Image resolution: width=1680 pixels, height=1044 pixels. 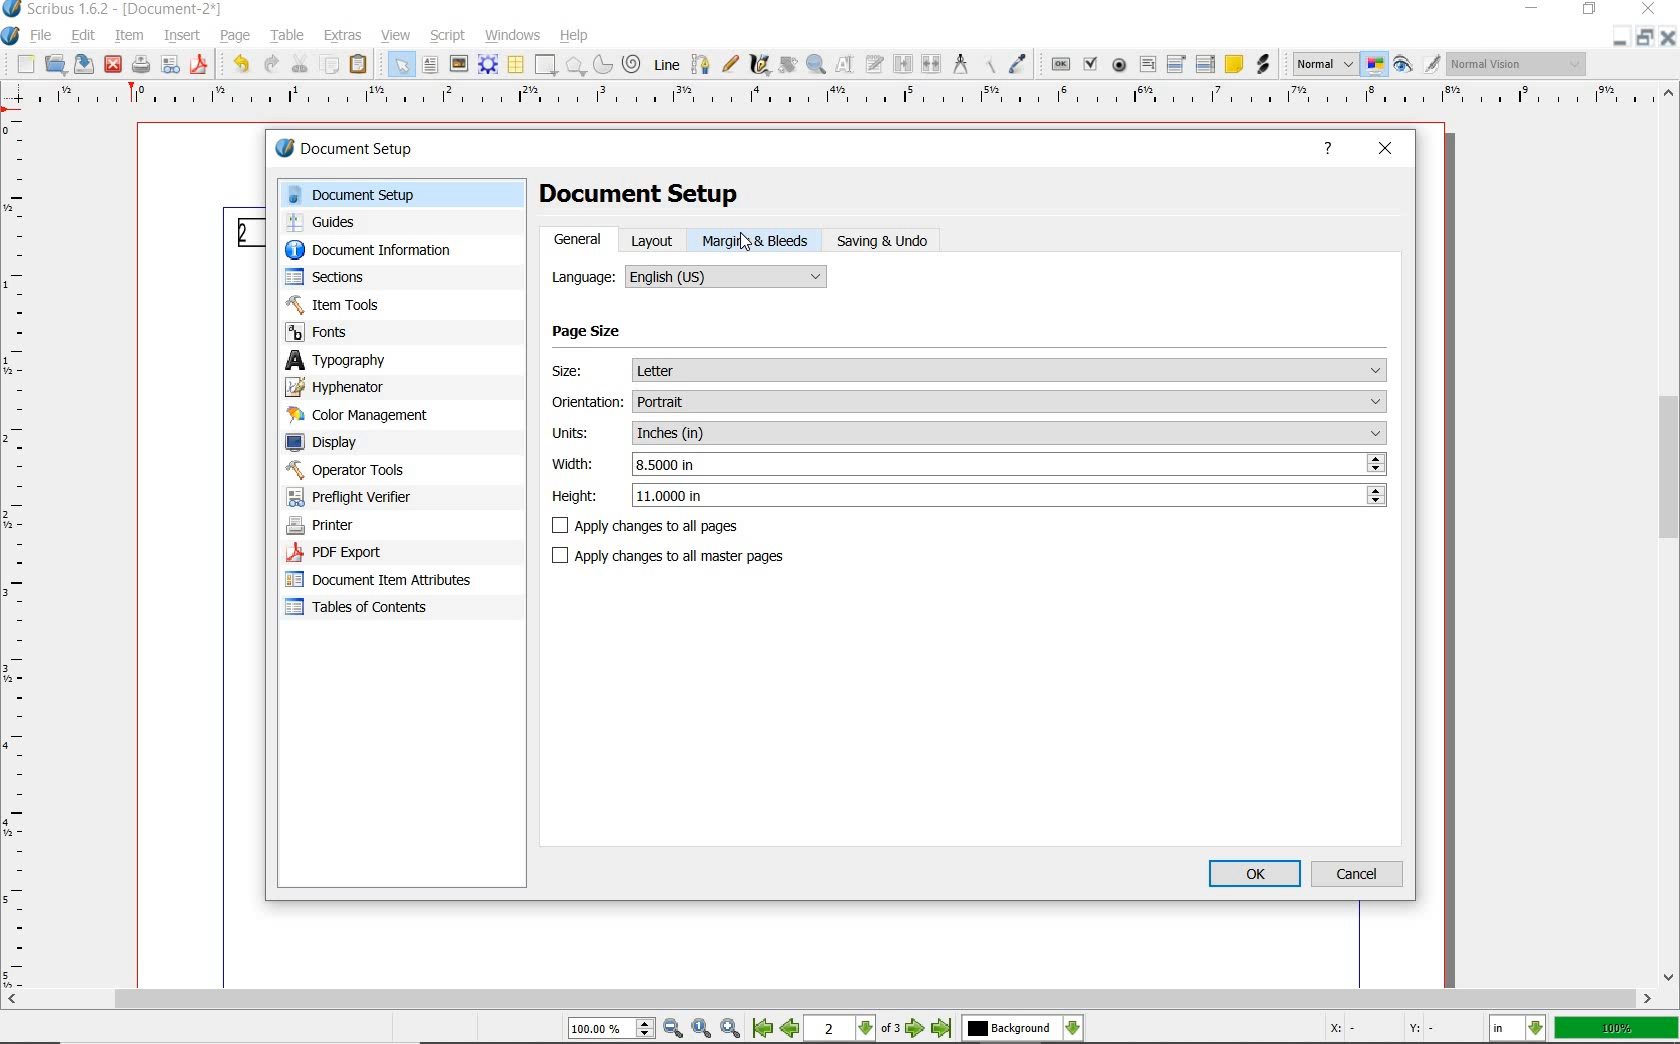 I want to click on insert, so click(x=182, y=36).